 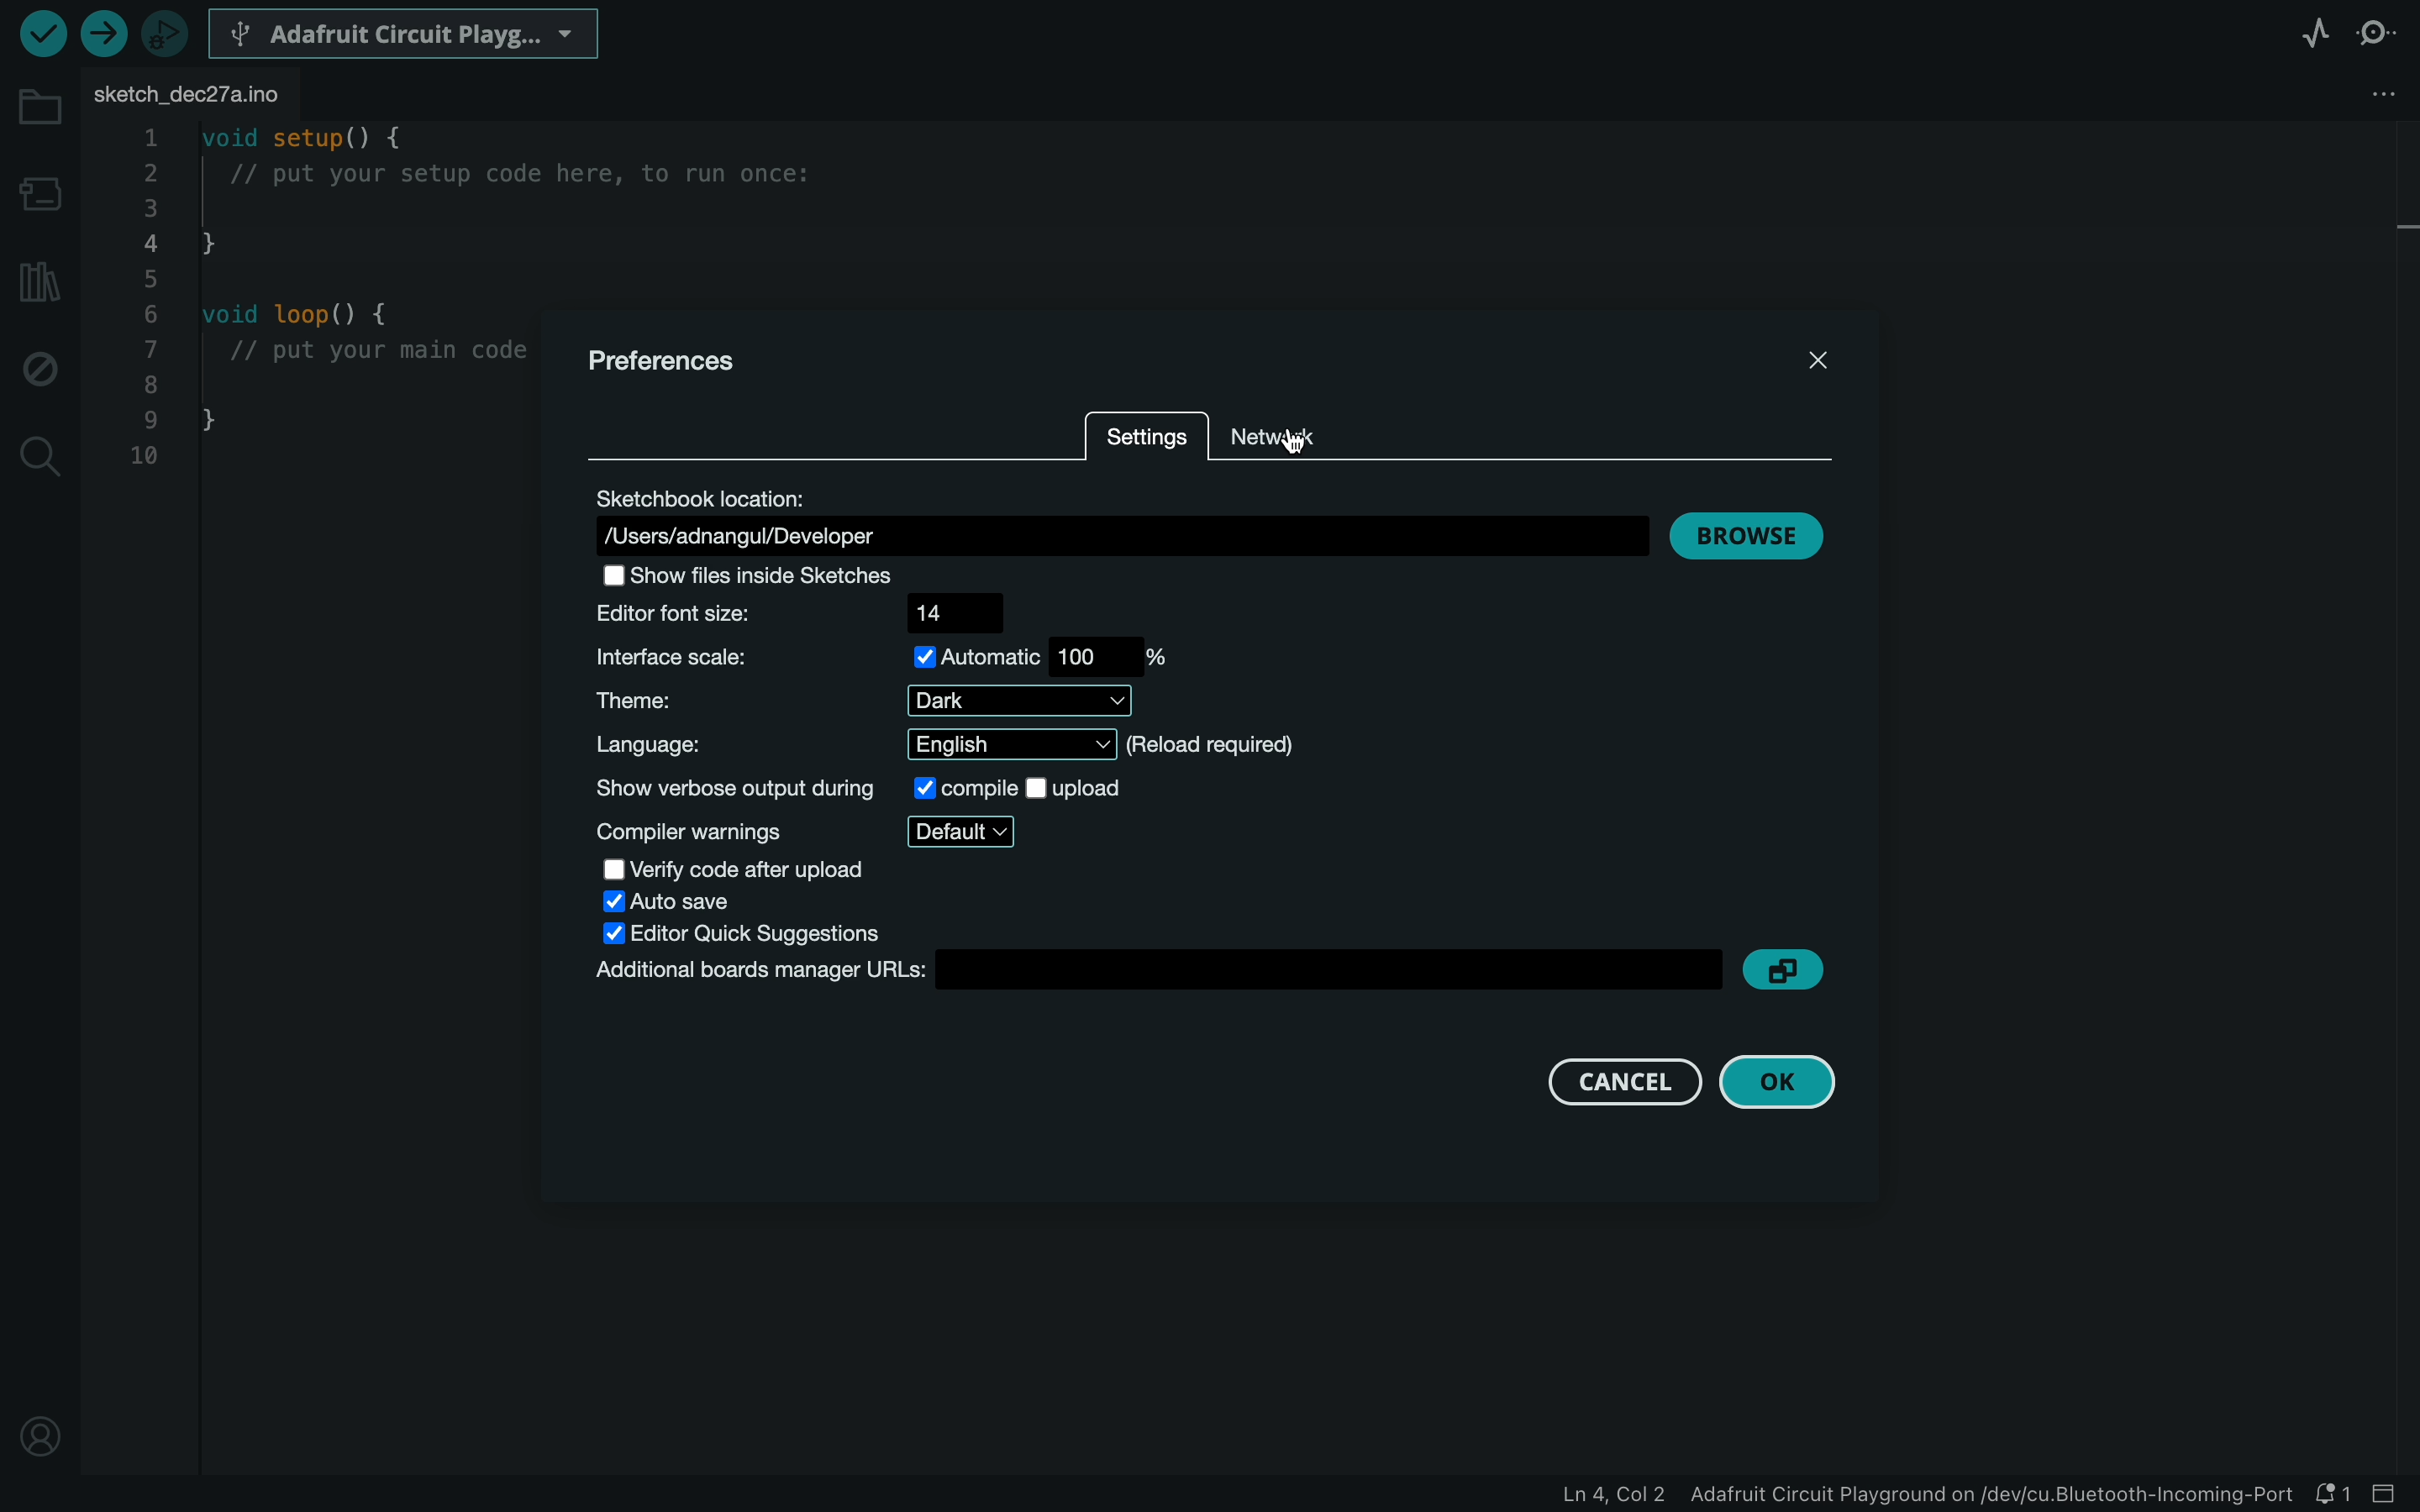 I want to click on debug, so click(x=40, y=363).